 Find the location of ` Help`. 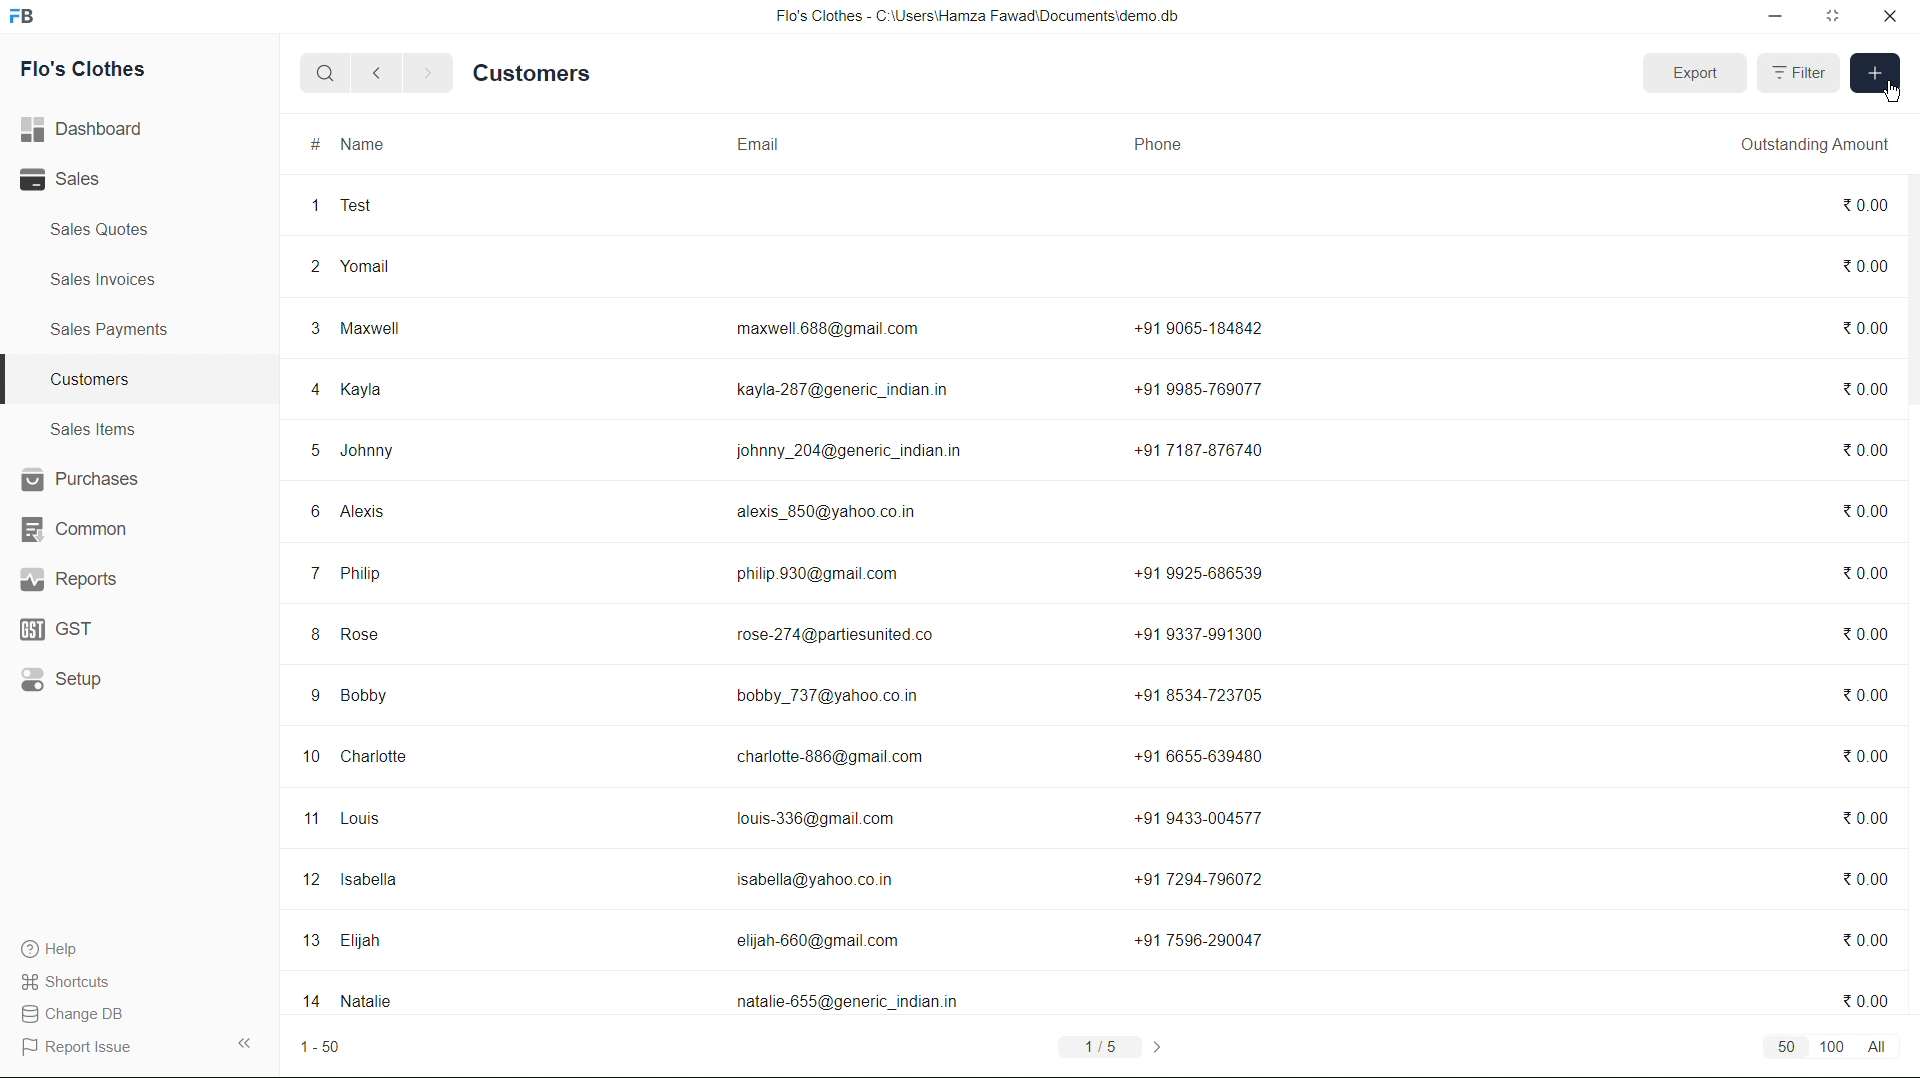

 Help is located at coordinates (59, 946).